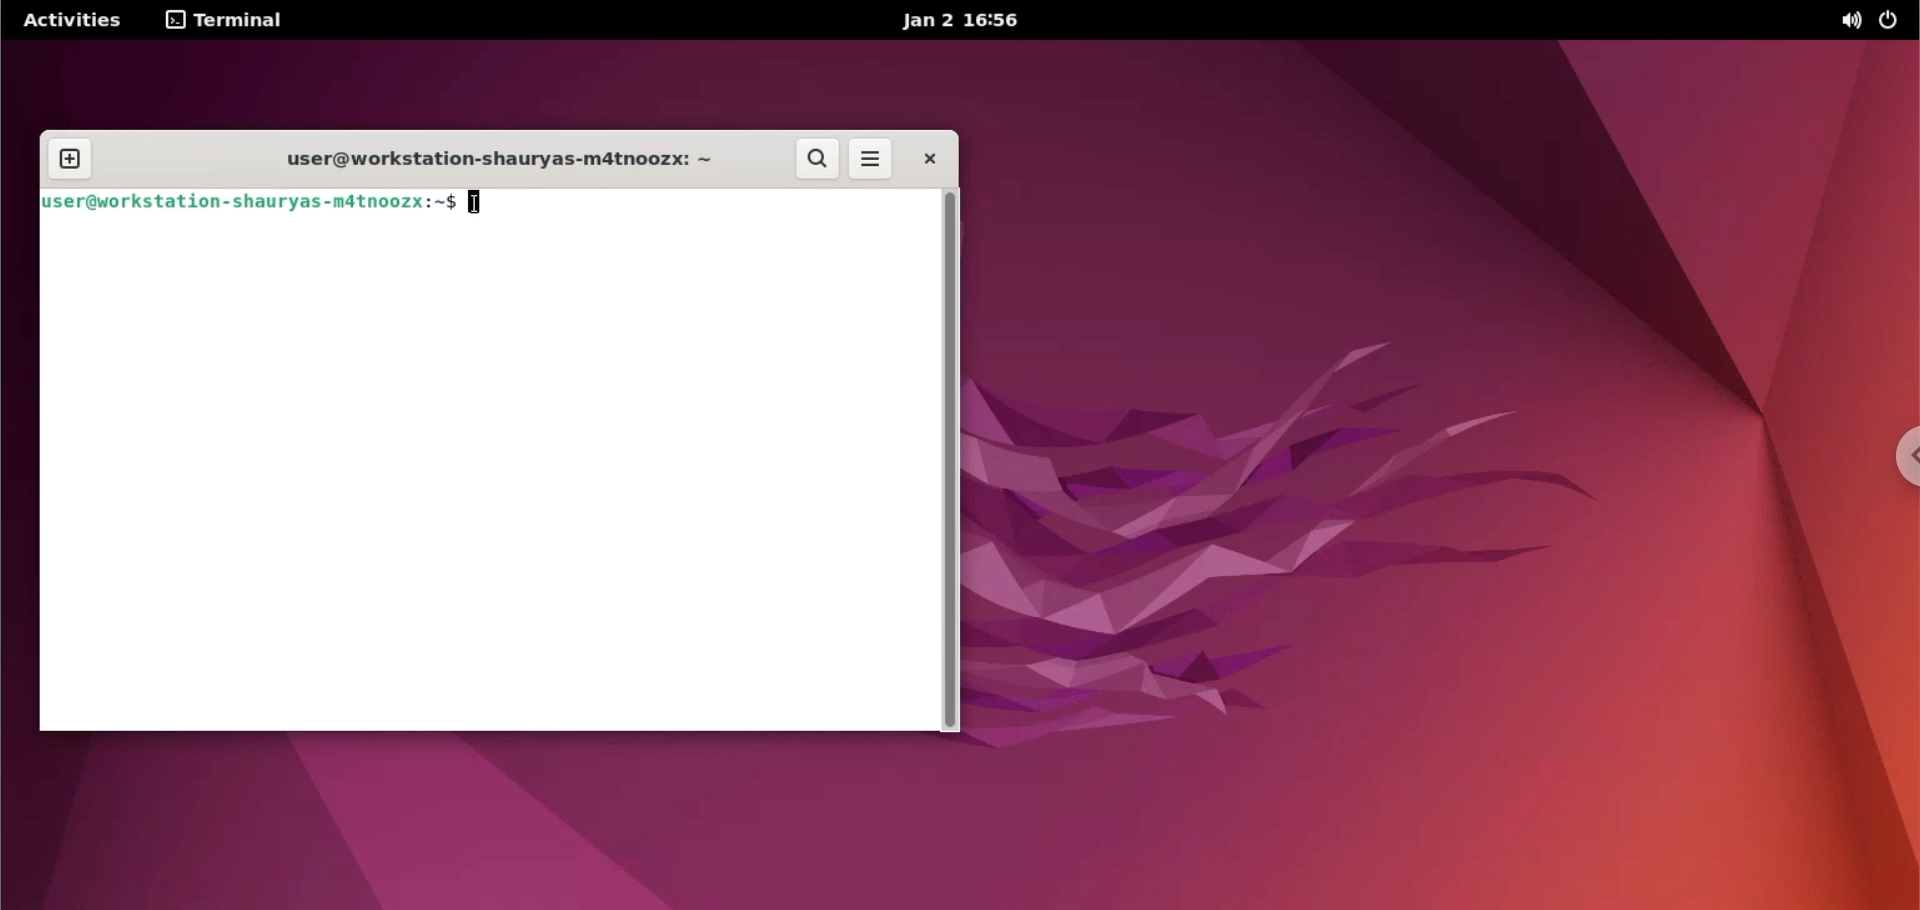  I want to click on Jan 2 16:56, so click(963, 22).